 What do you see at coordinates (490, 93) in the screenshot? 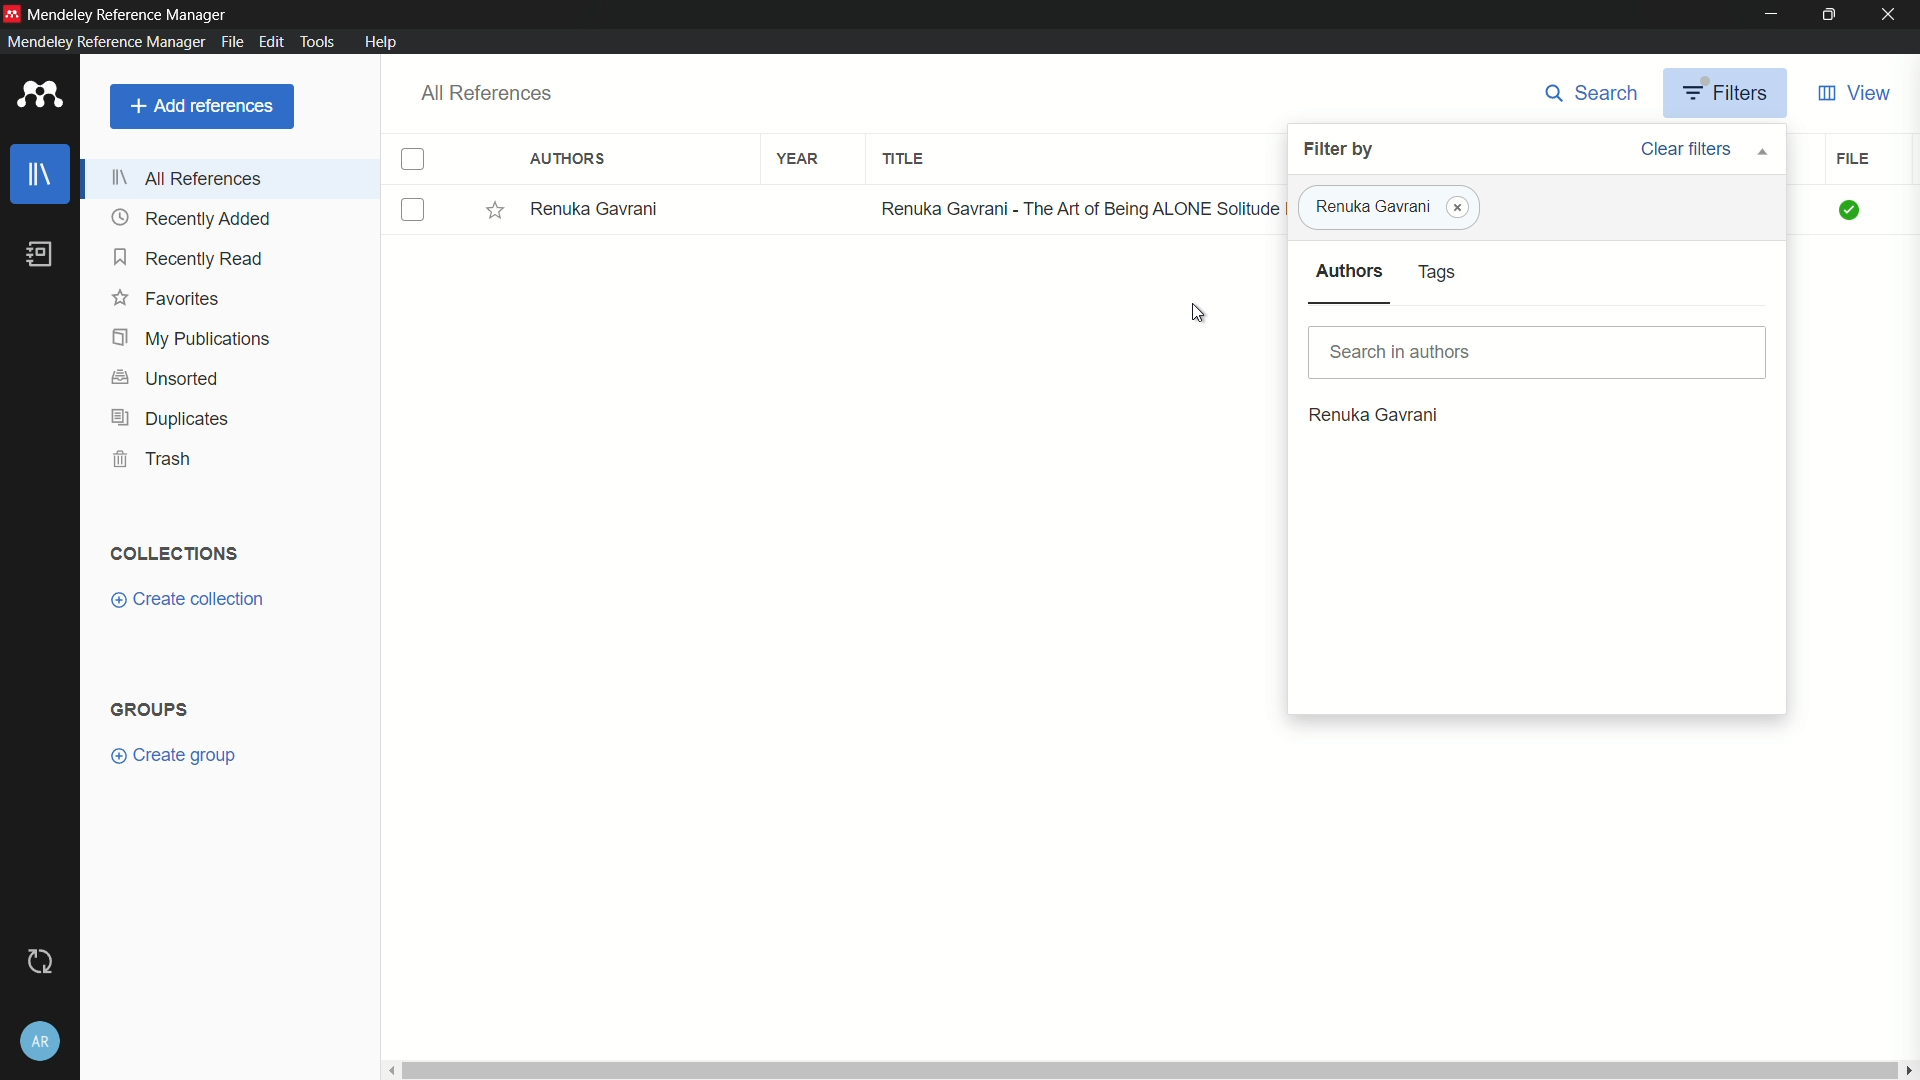
I see `all references` at bounding box center [490, 93].